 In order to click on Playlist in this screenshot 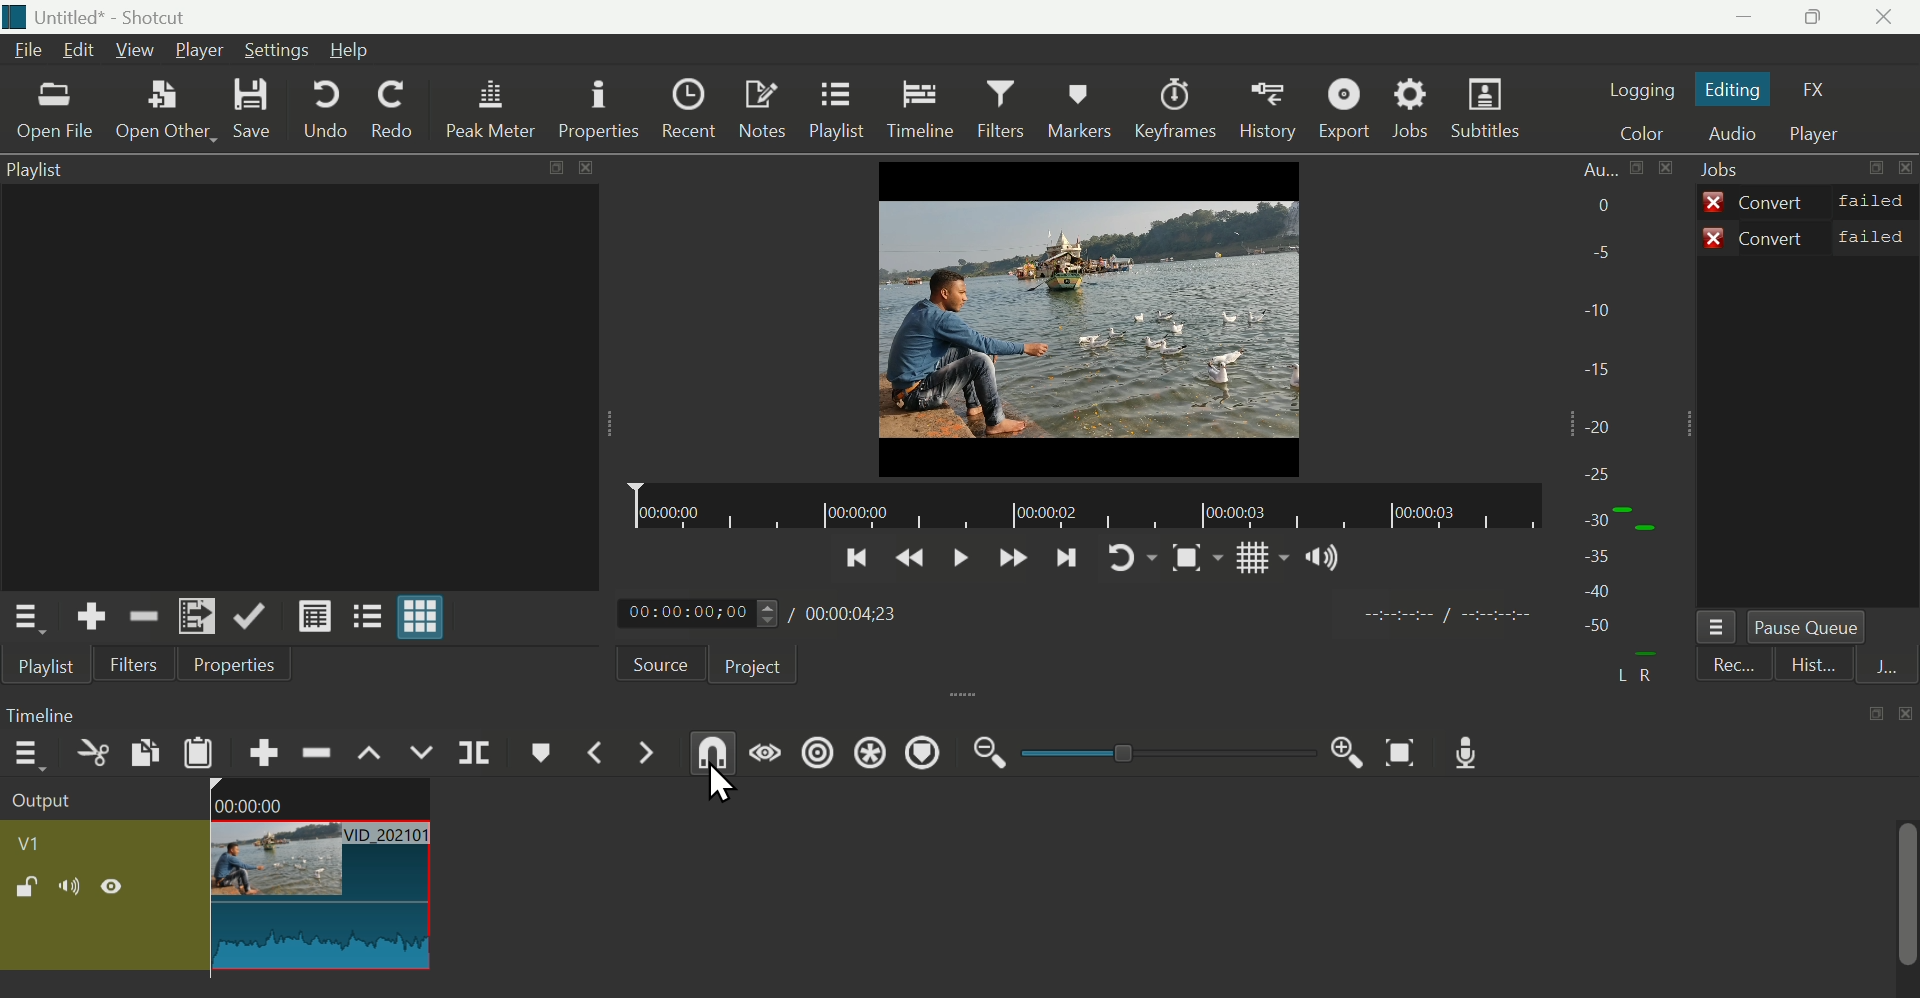, I will do `click(44, 670)`.